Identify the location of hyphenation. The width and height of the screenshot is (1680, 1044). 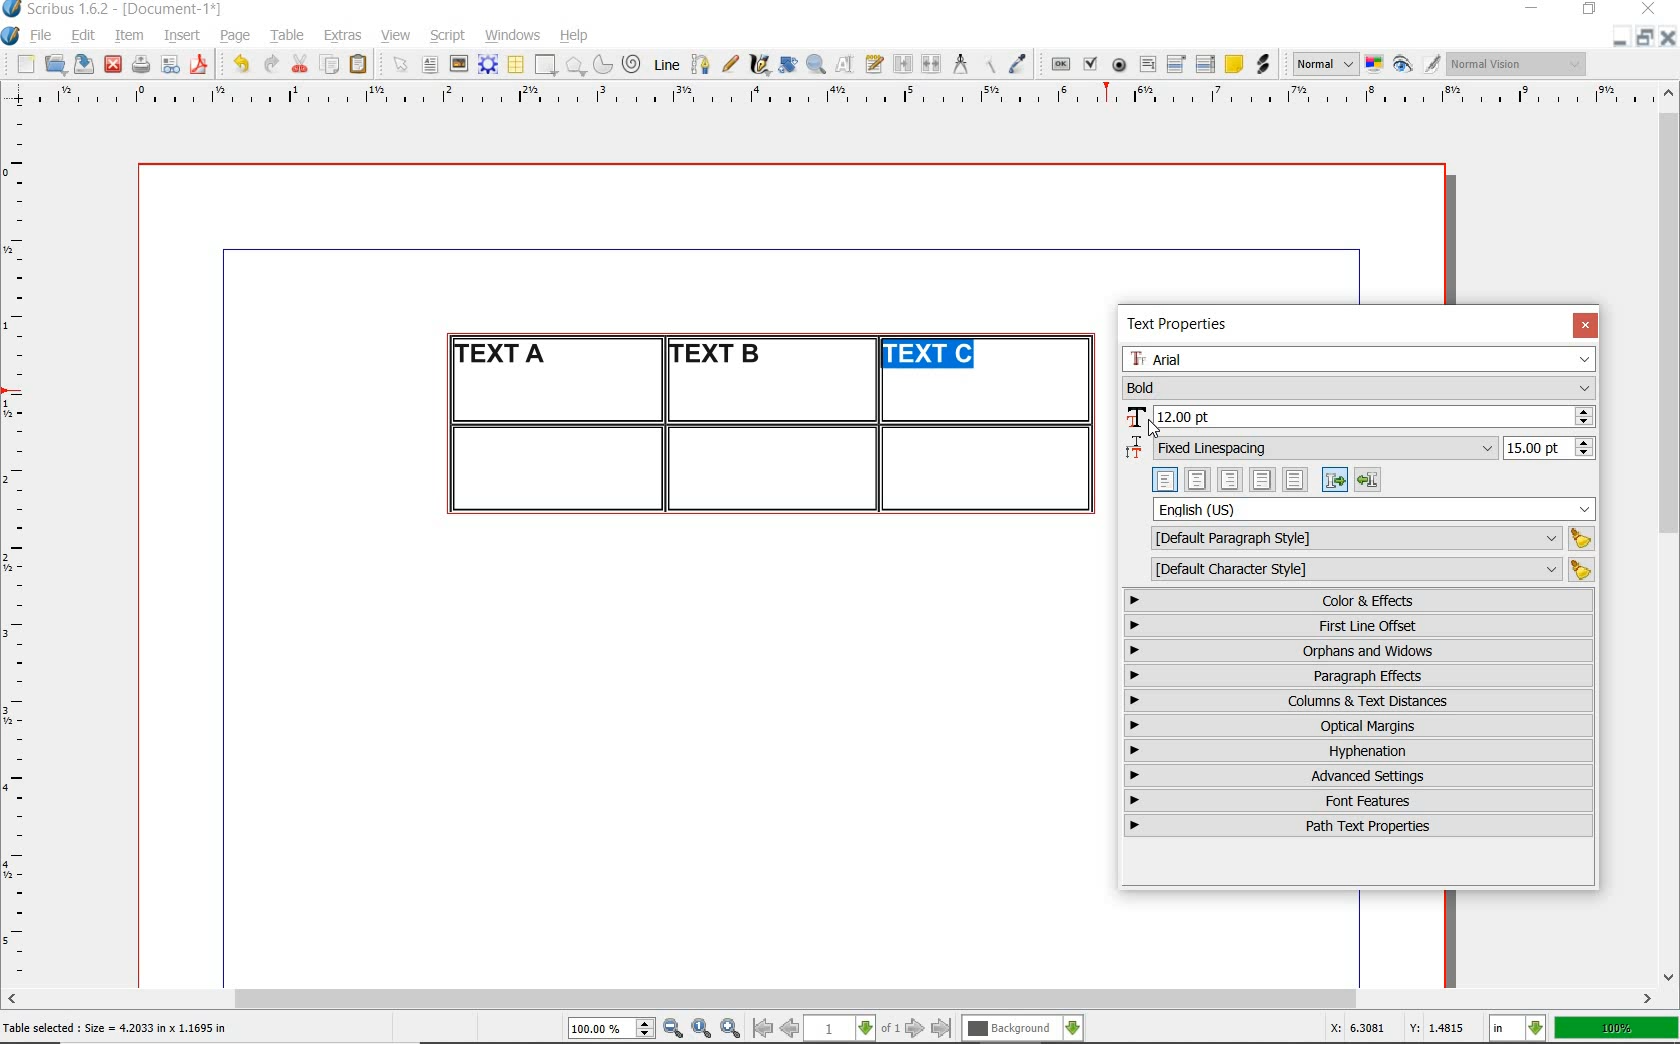
(1359, 751).